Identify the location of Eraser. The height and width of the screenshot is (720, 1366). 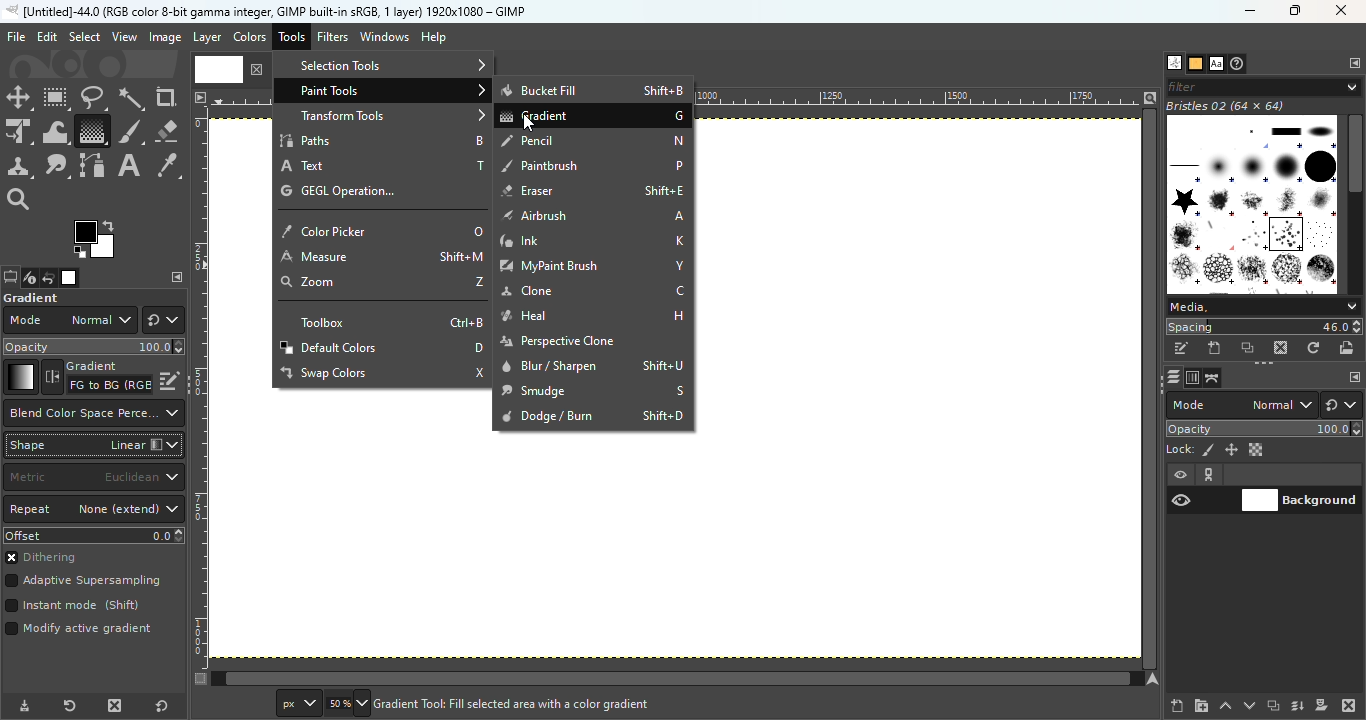
(590, 190).